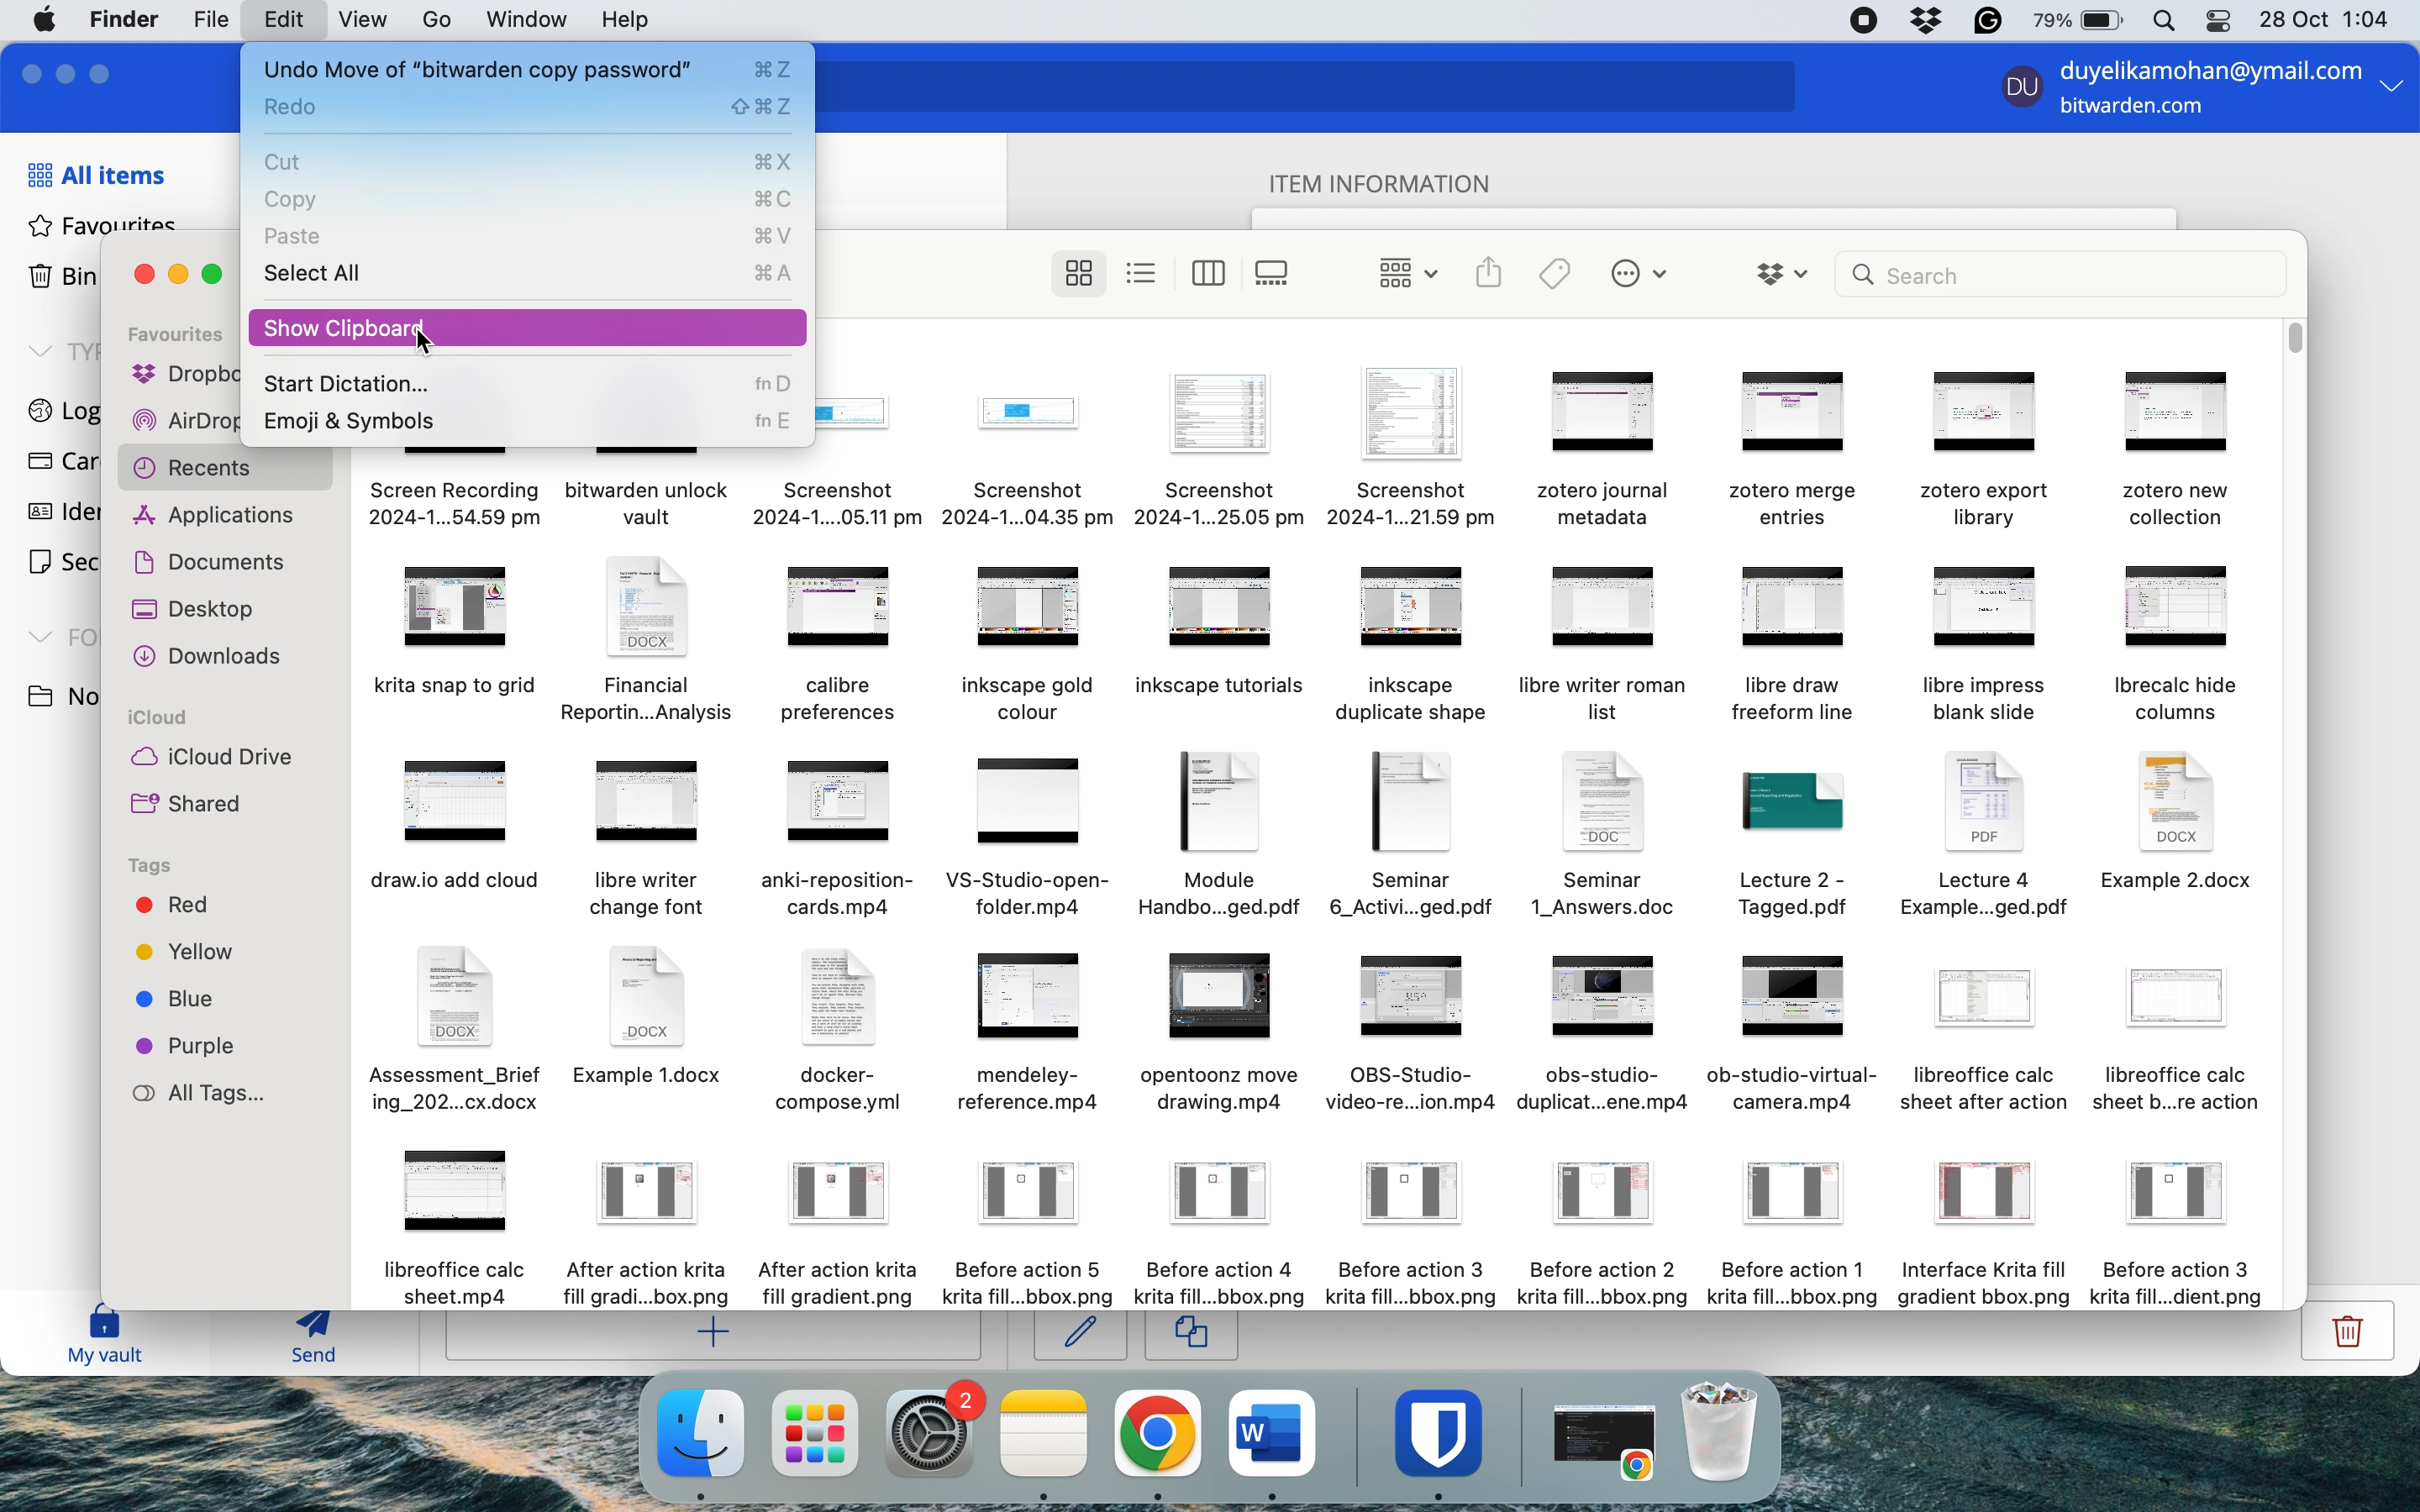  I want to click on yellow tag, so click(187, 956).